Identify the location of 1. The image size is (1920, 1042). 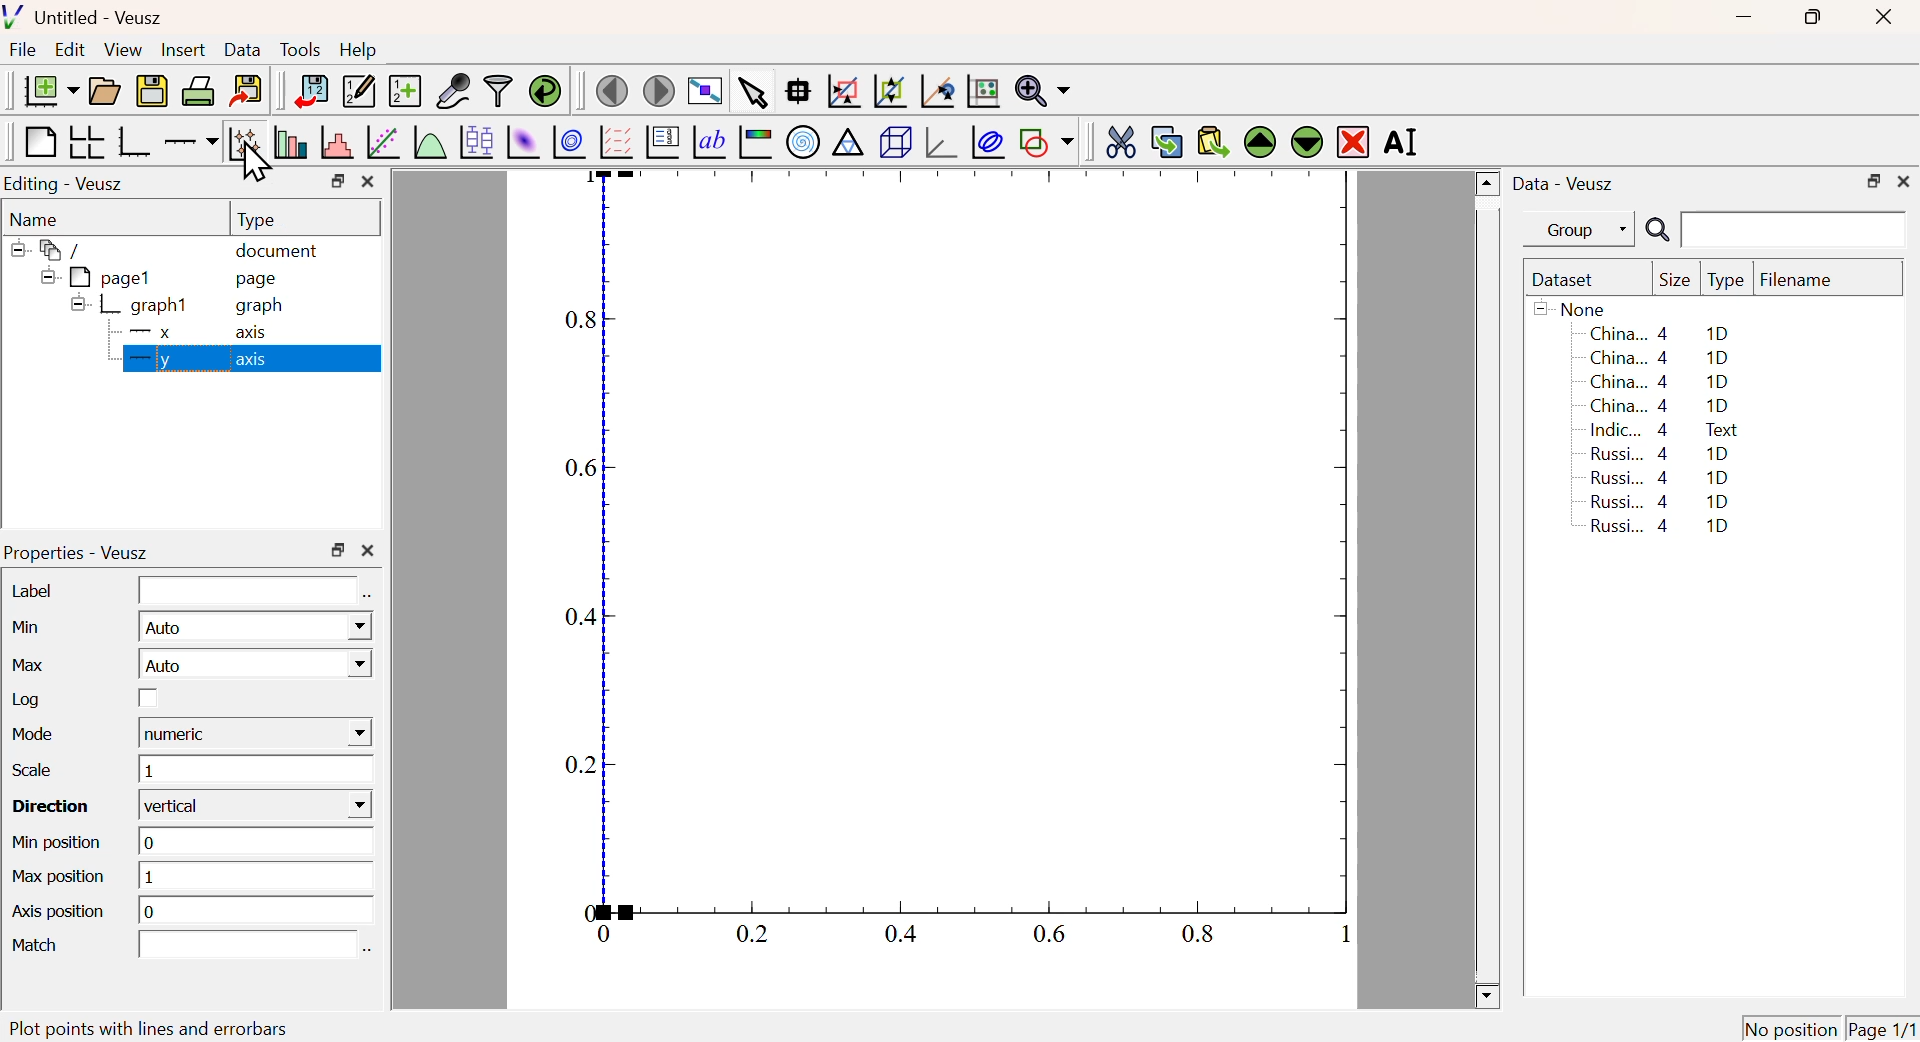
(256, 878).